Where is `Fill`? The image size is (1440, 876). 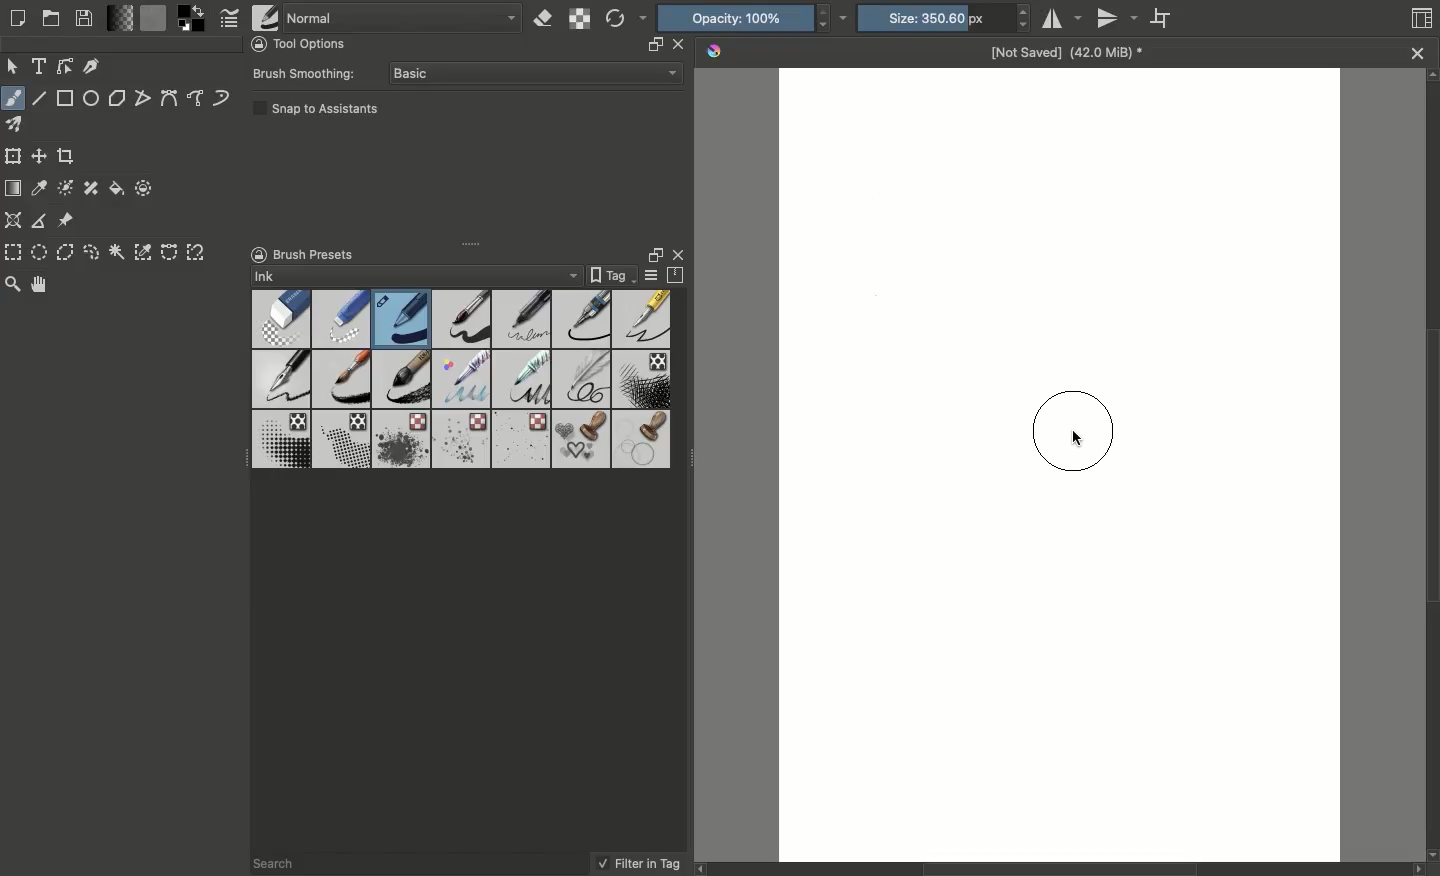 Fill is located at coordinates (117, 188).